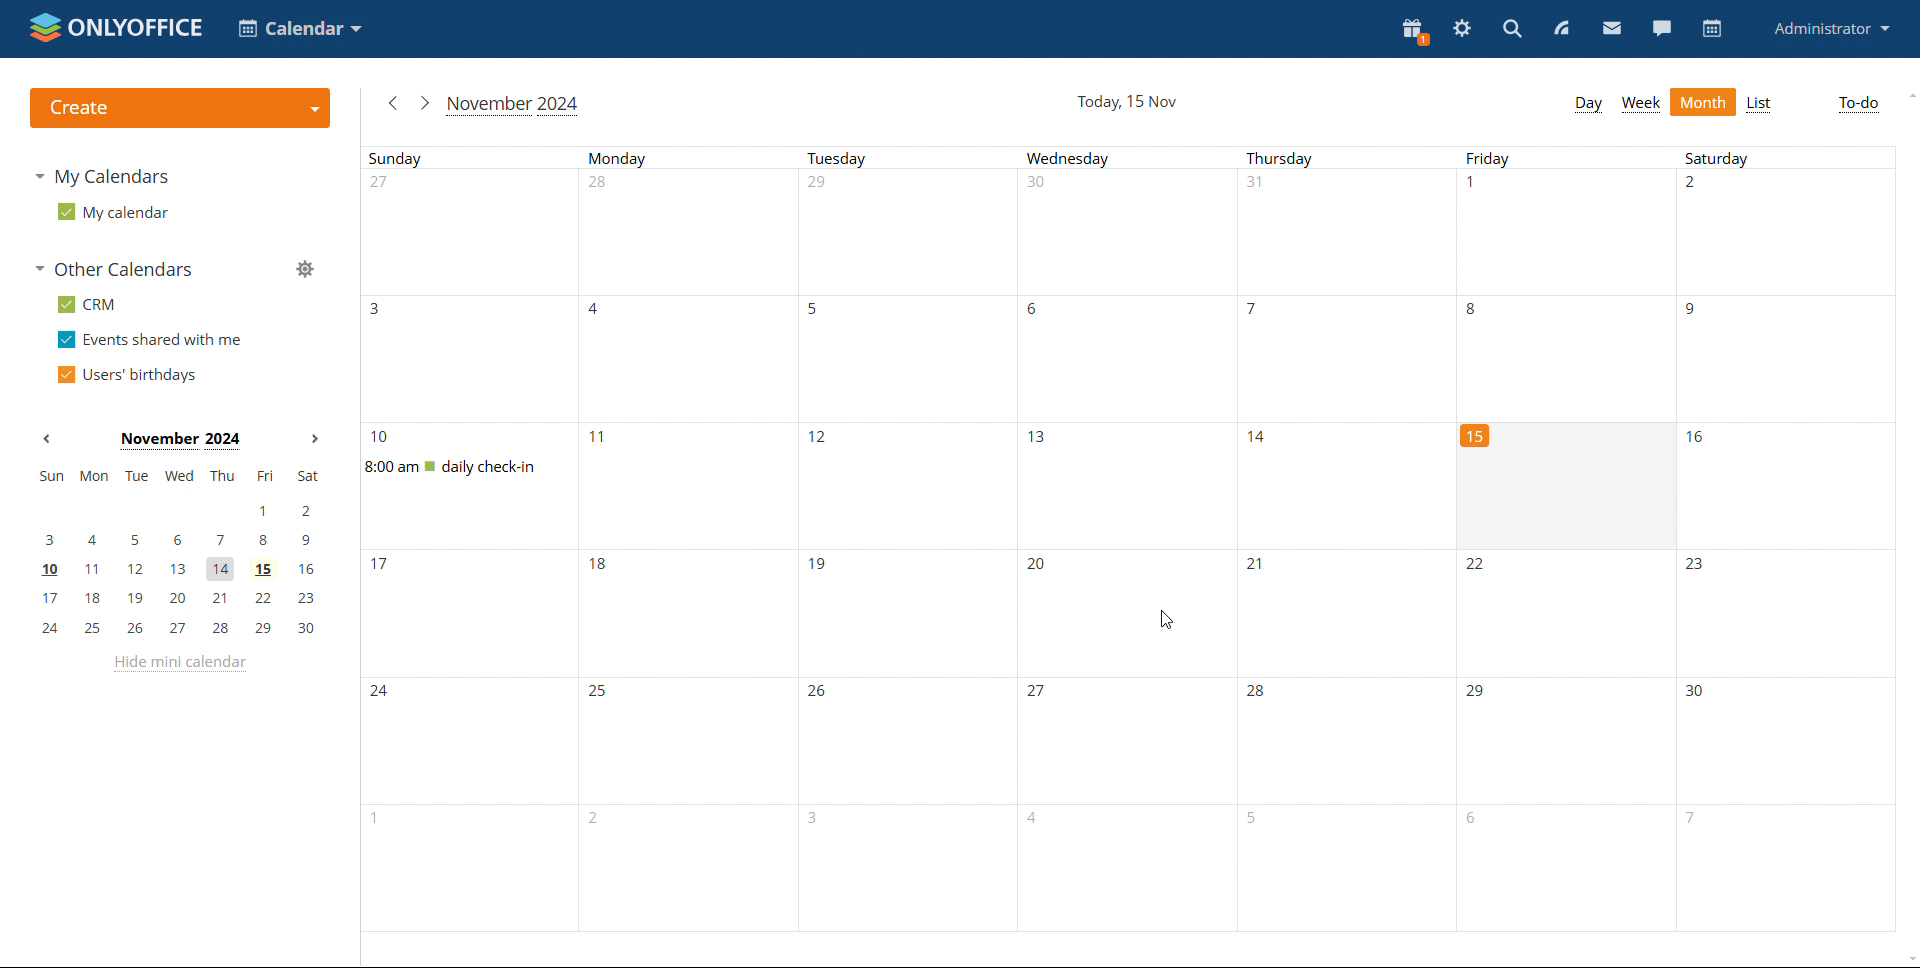 This screenshot has width=1920, height=968. I want to click on previous month, so click(394, 101).